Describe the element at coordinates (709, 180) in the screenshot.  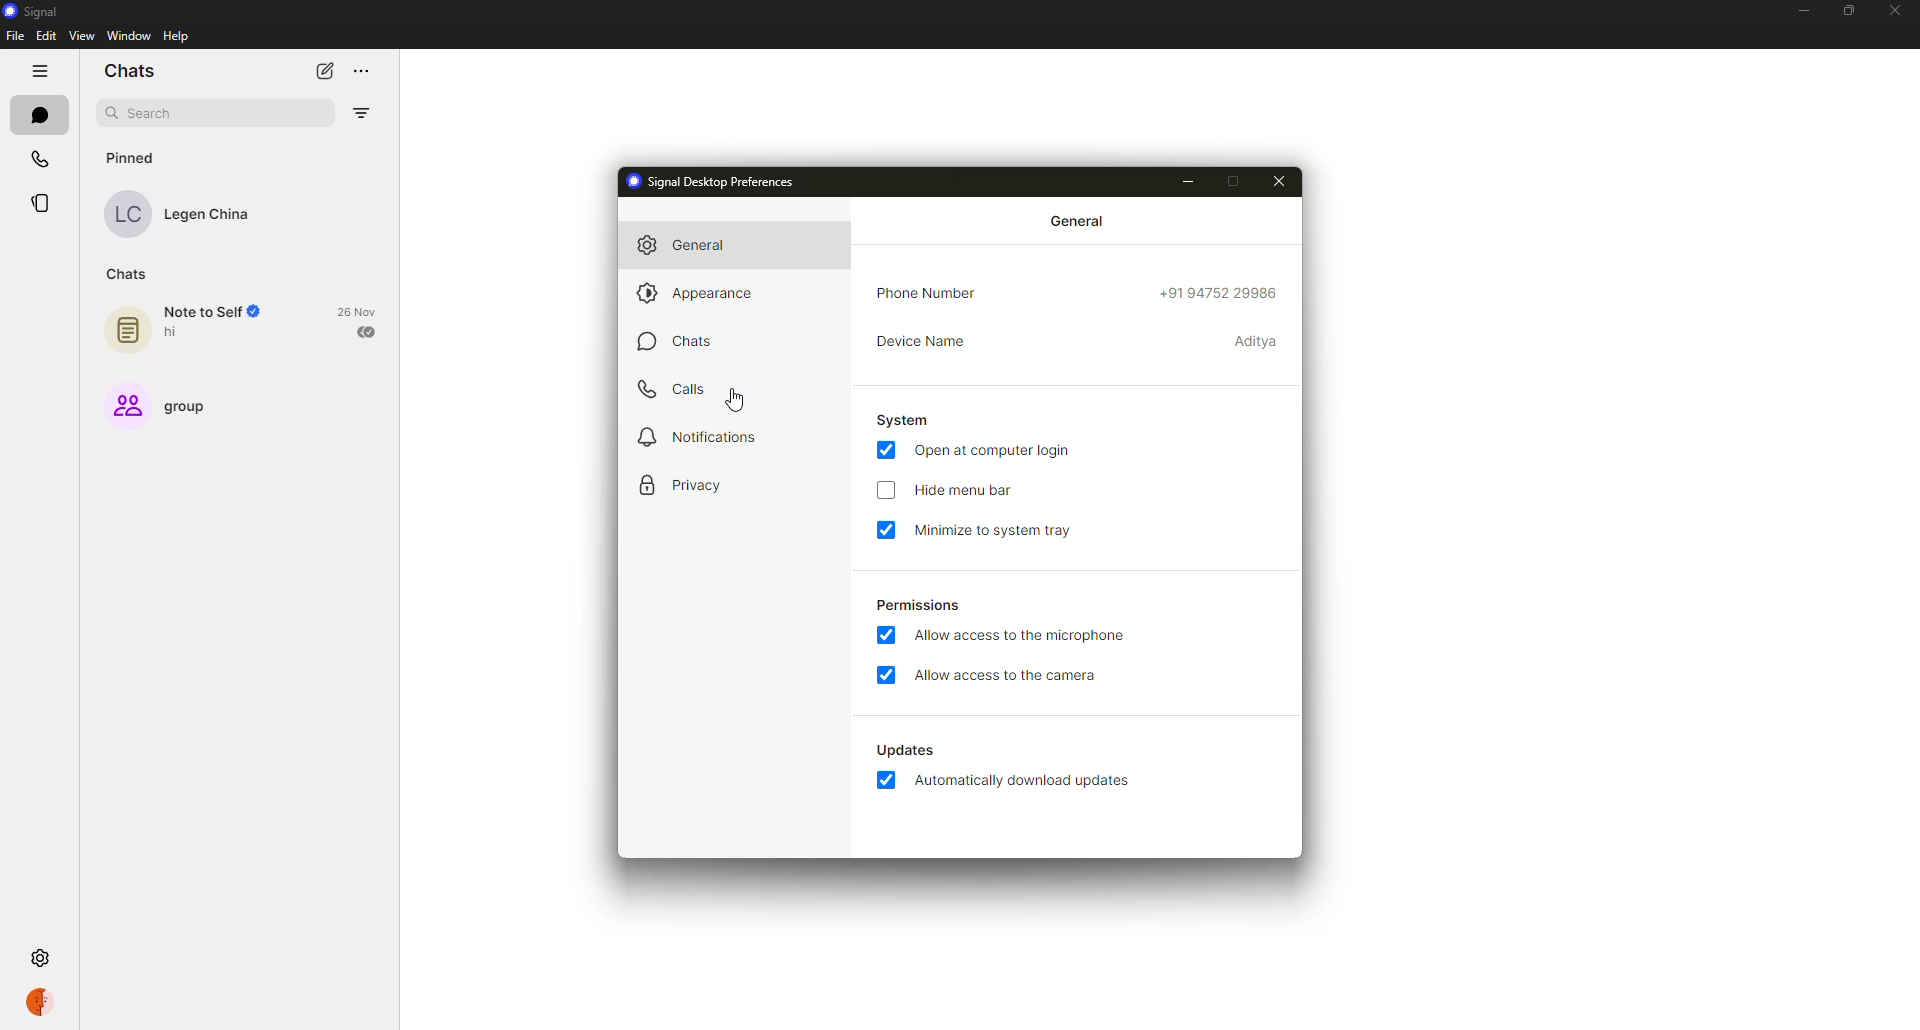
I see `signal desktop preferences` at that location.